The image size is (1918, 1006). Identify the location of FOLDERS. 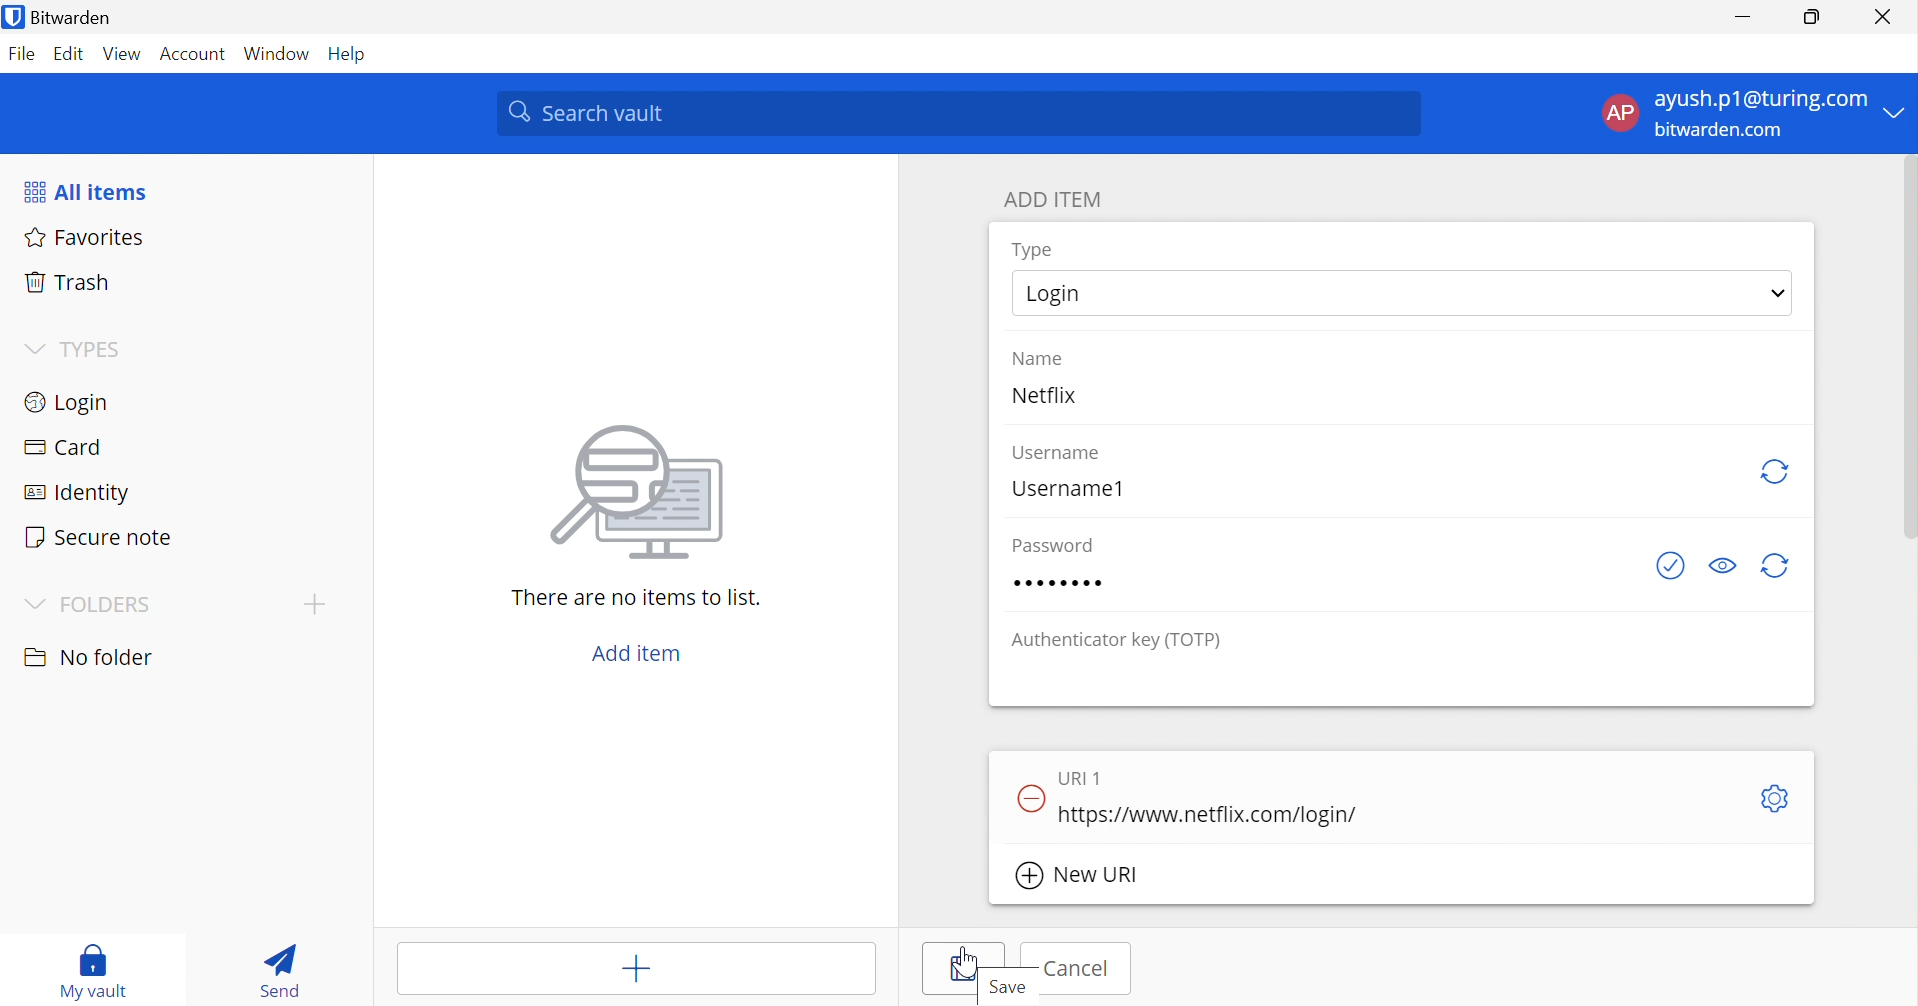
(85, 606).